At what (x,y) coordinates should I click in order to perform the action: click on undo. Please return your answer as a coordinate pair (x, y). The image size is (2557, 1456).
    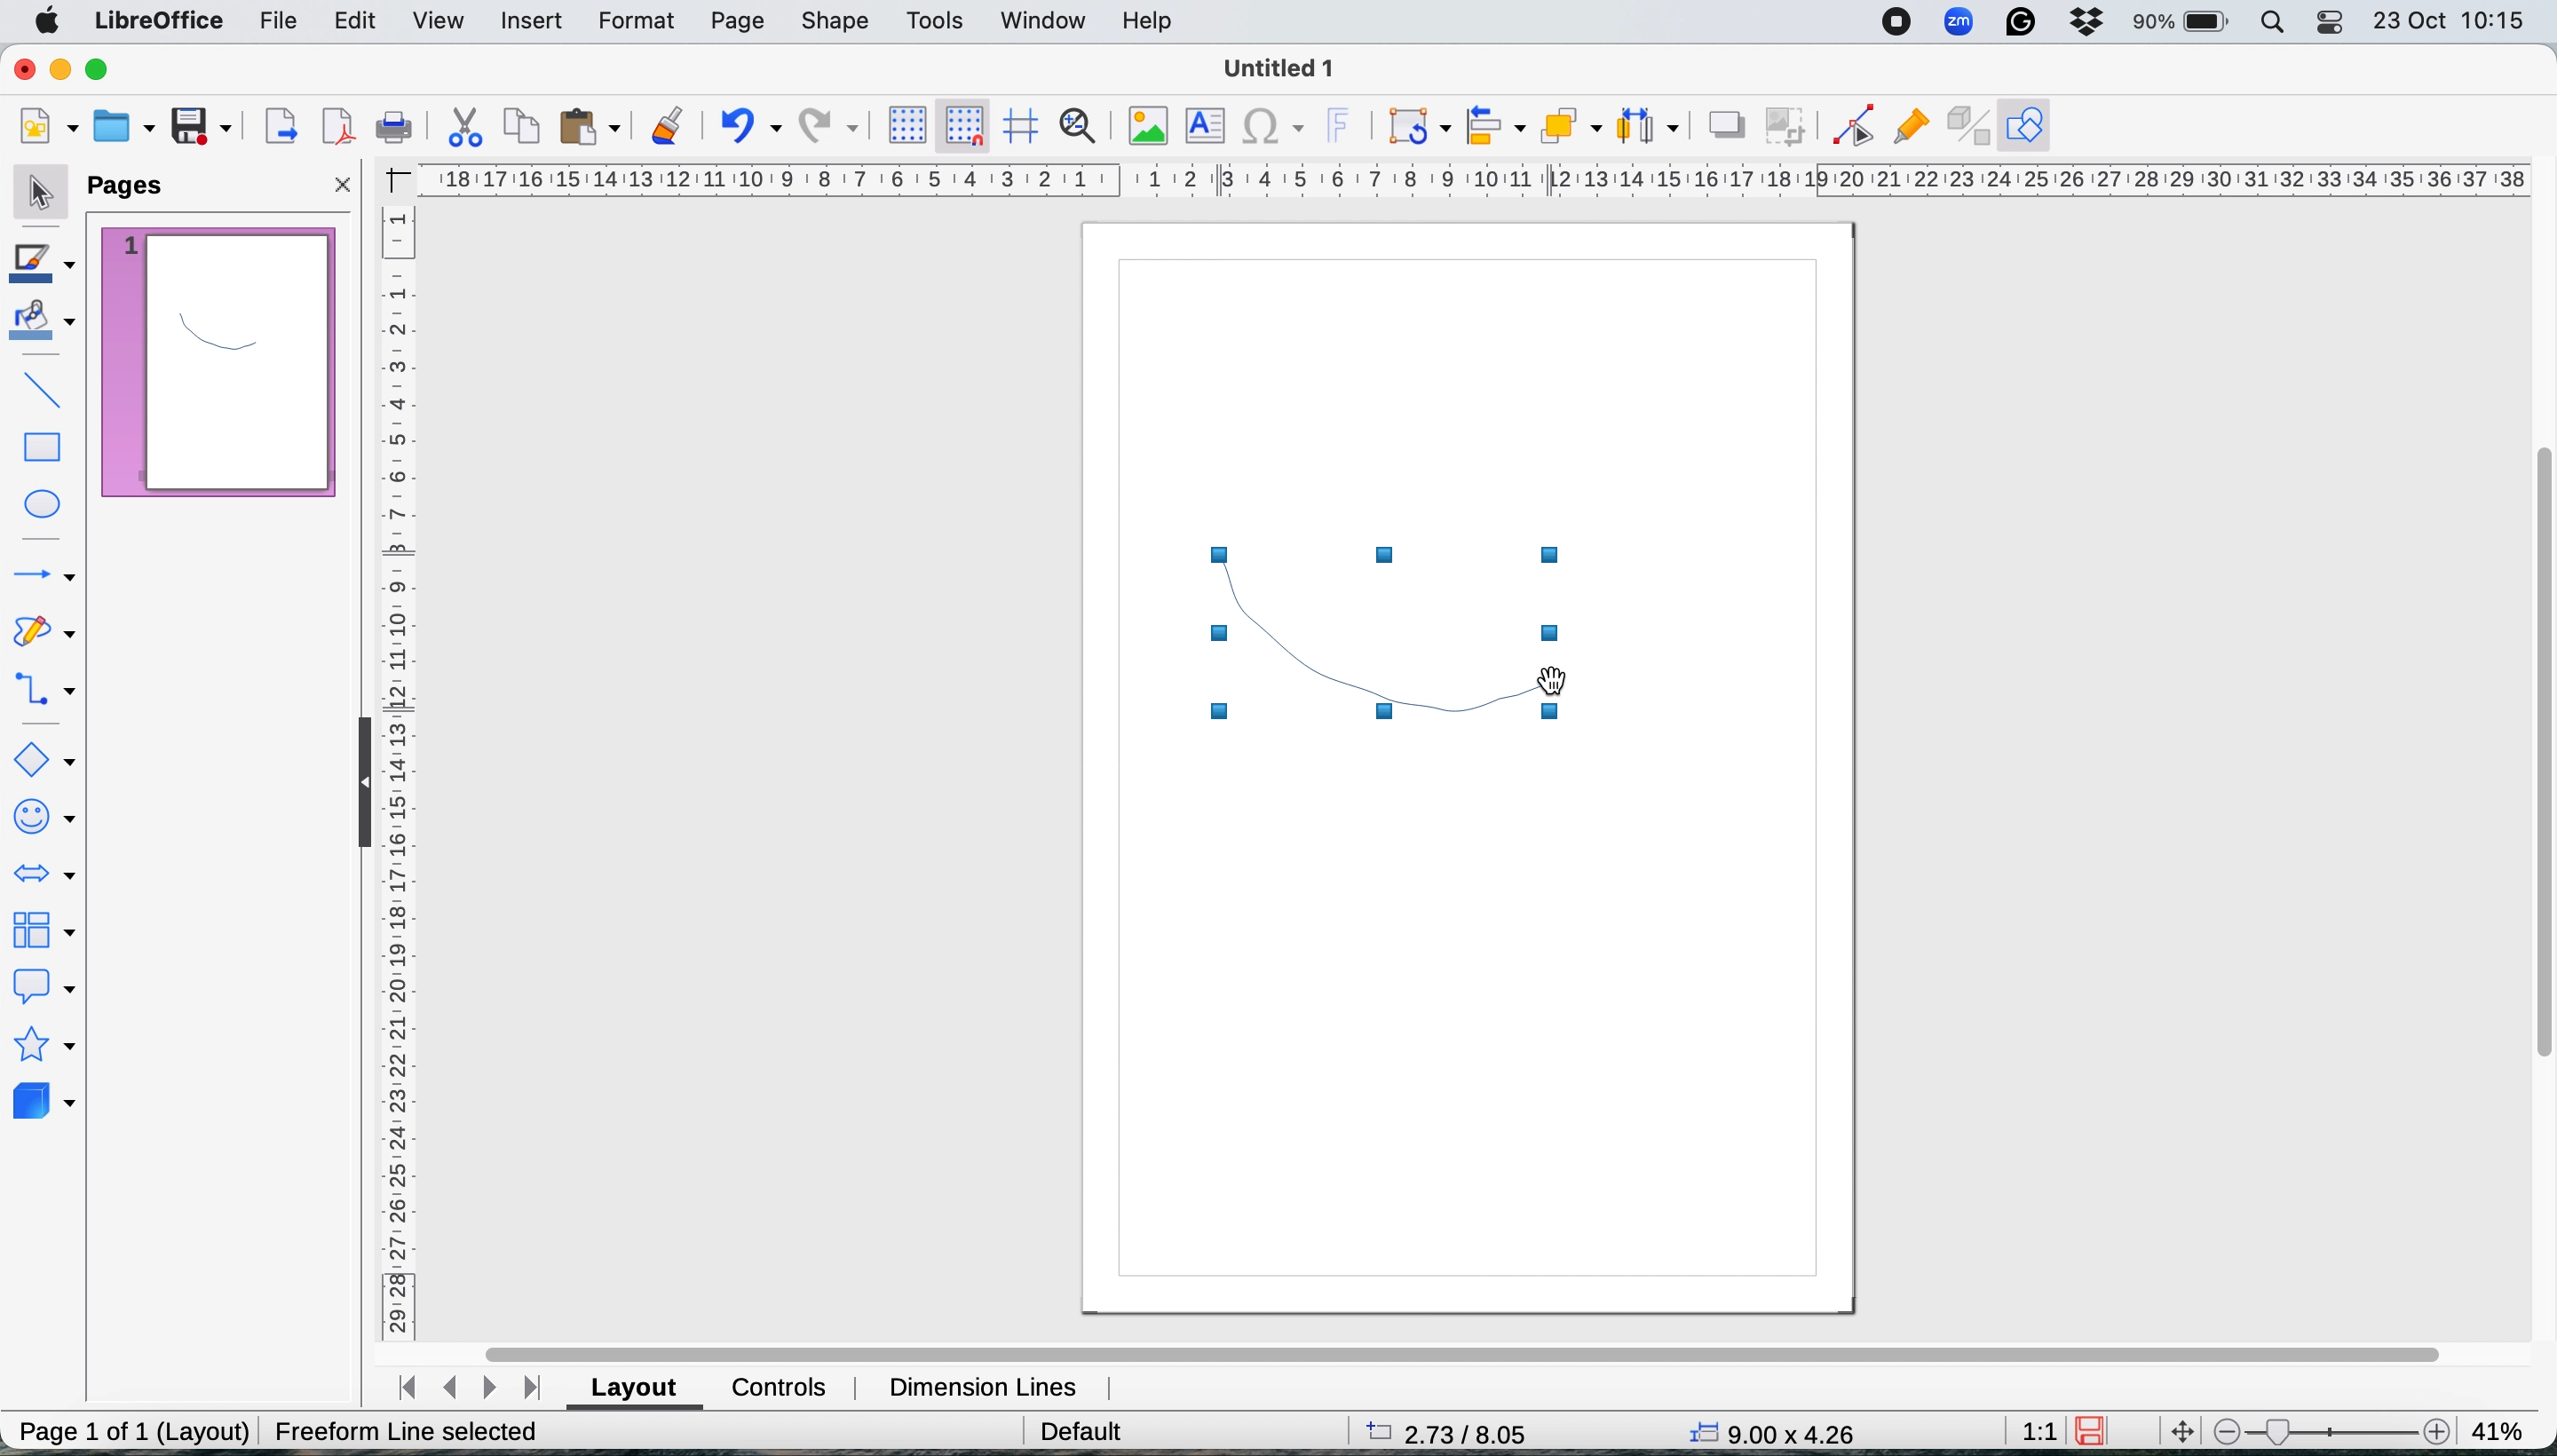
    Looking at the image, I should click on (750, 128).